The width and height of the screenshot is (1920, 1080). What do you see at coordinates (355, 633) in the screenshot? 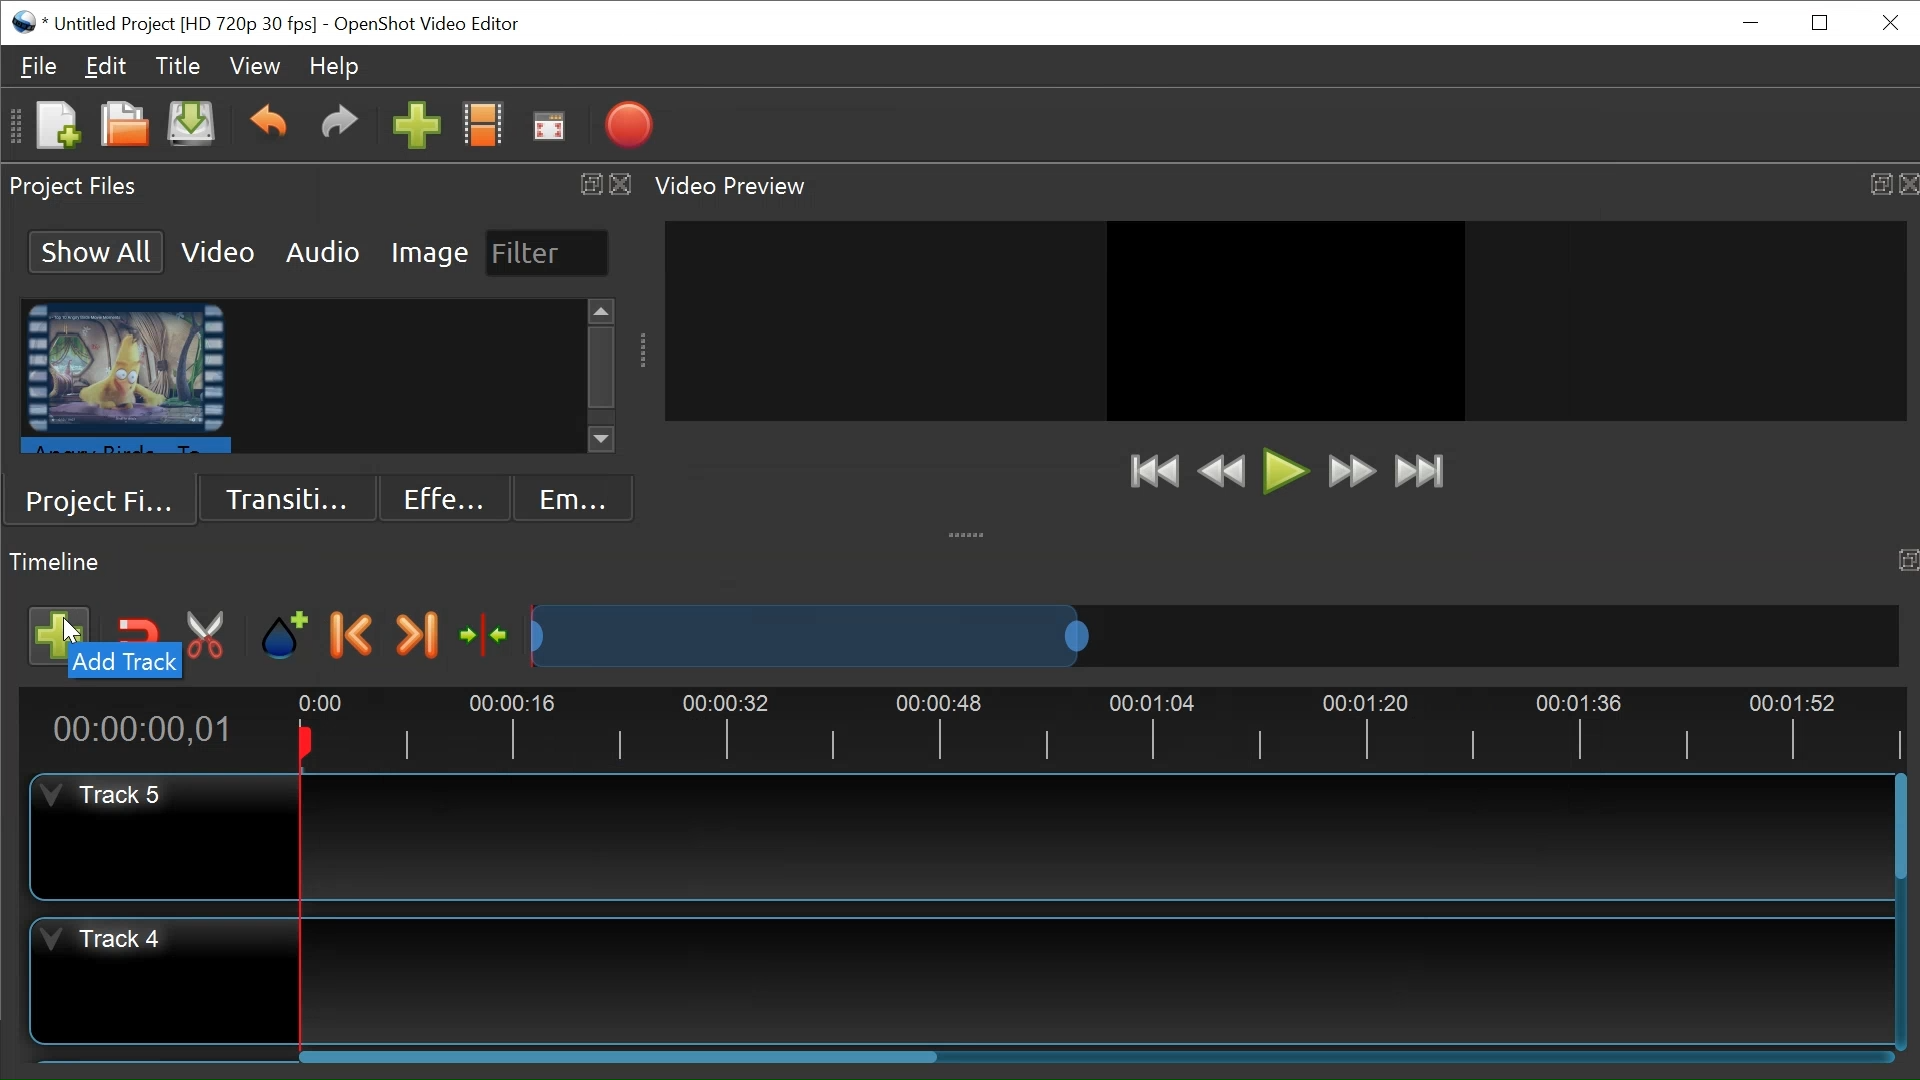
I see `Previous marker` at bounding box center [355, 633].